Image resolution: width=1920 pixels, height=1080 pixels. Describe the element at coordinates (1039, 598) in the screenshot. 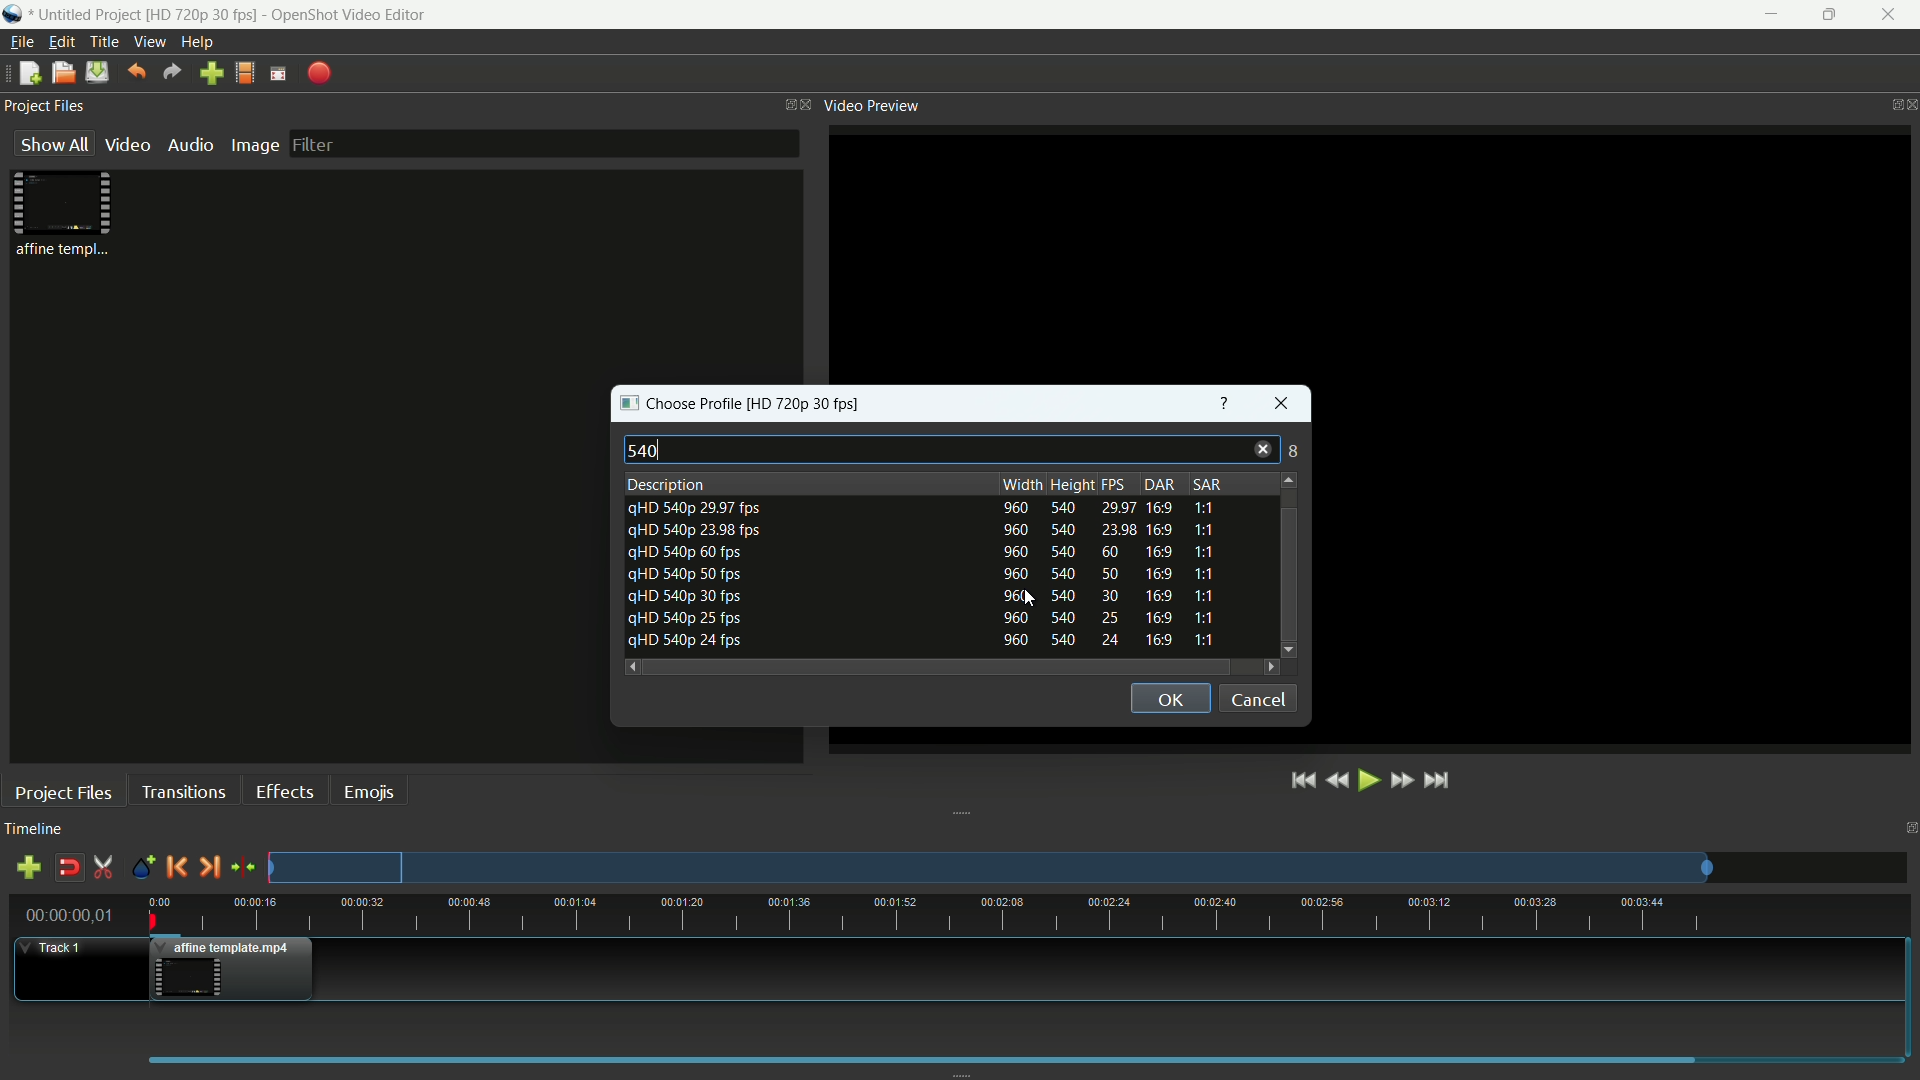

I see `cursor` at that location.